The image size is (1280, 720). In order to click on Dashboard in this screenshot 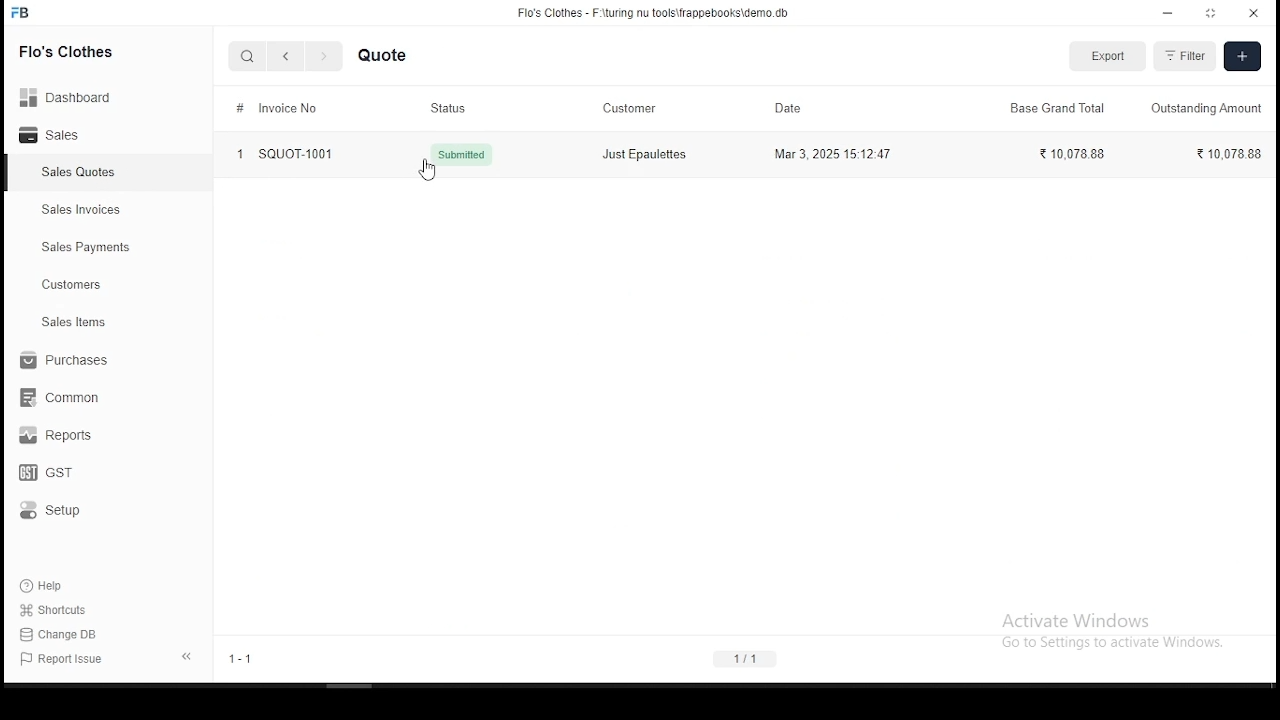, I will do `click(75, 98)`.